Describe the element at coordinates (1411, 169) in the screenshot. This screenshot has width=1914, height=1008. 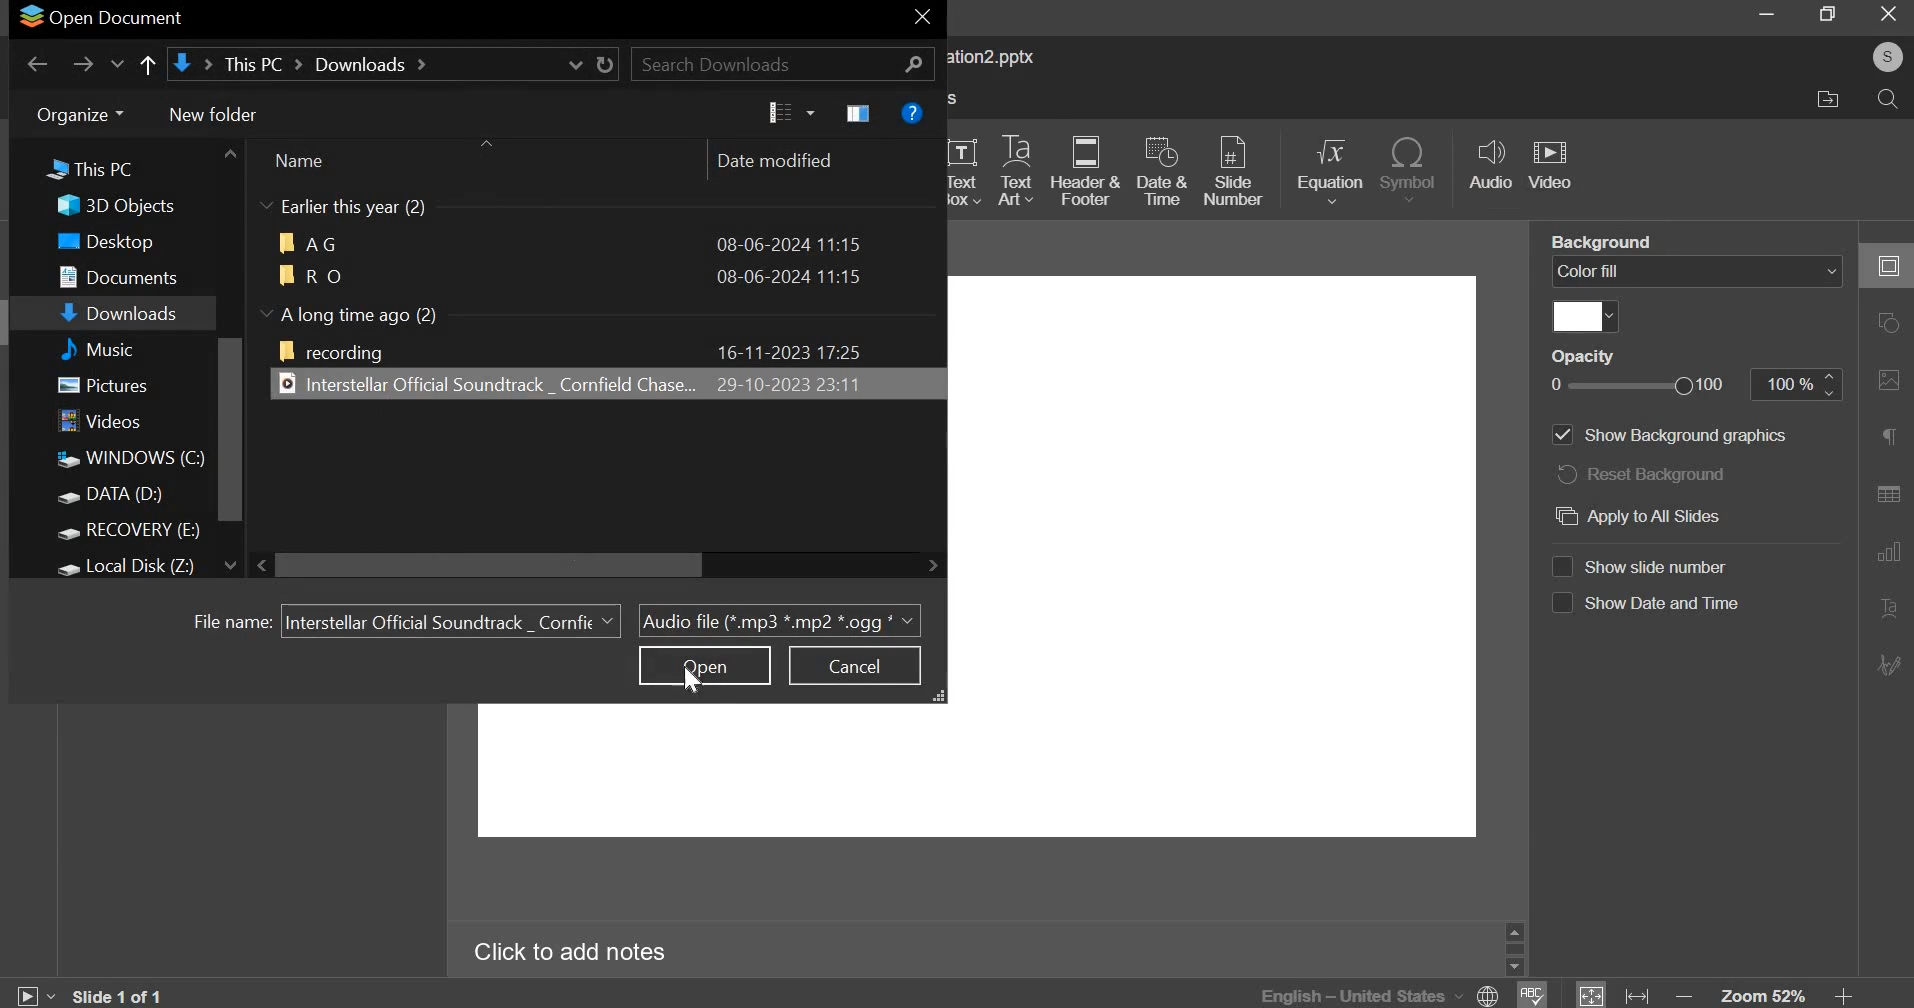
I see `insert symbol` at that location.